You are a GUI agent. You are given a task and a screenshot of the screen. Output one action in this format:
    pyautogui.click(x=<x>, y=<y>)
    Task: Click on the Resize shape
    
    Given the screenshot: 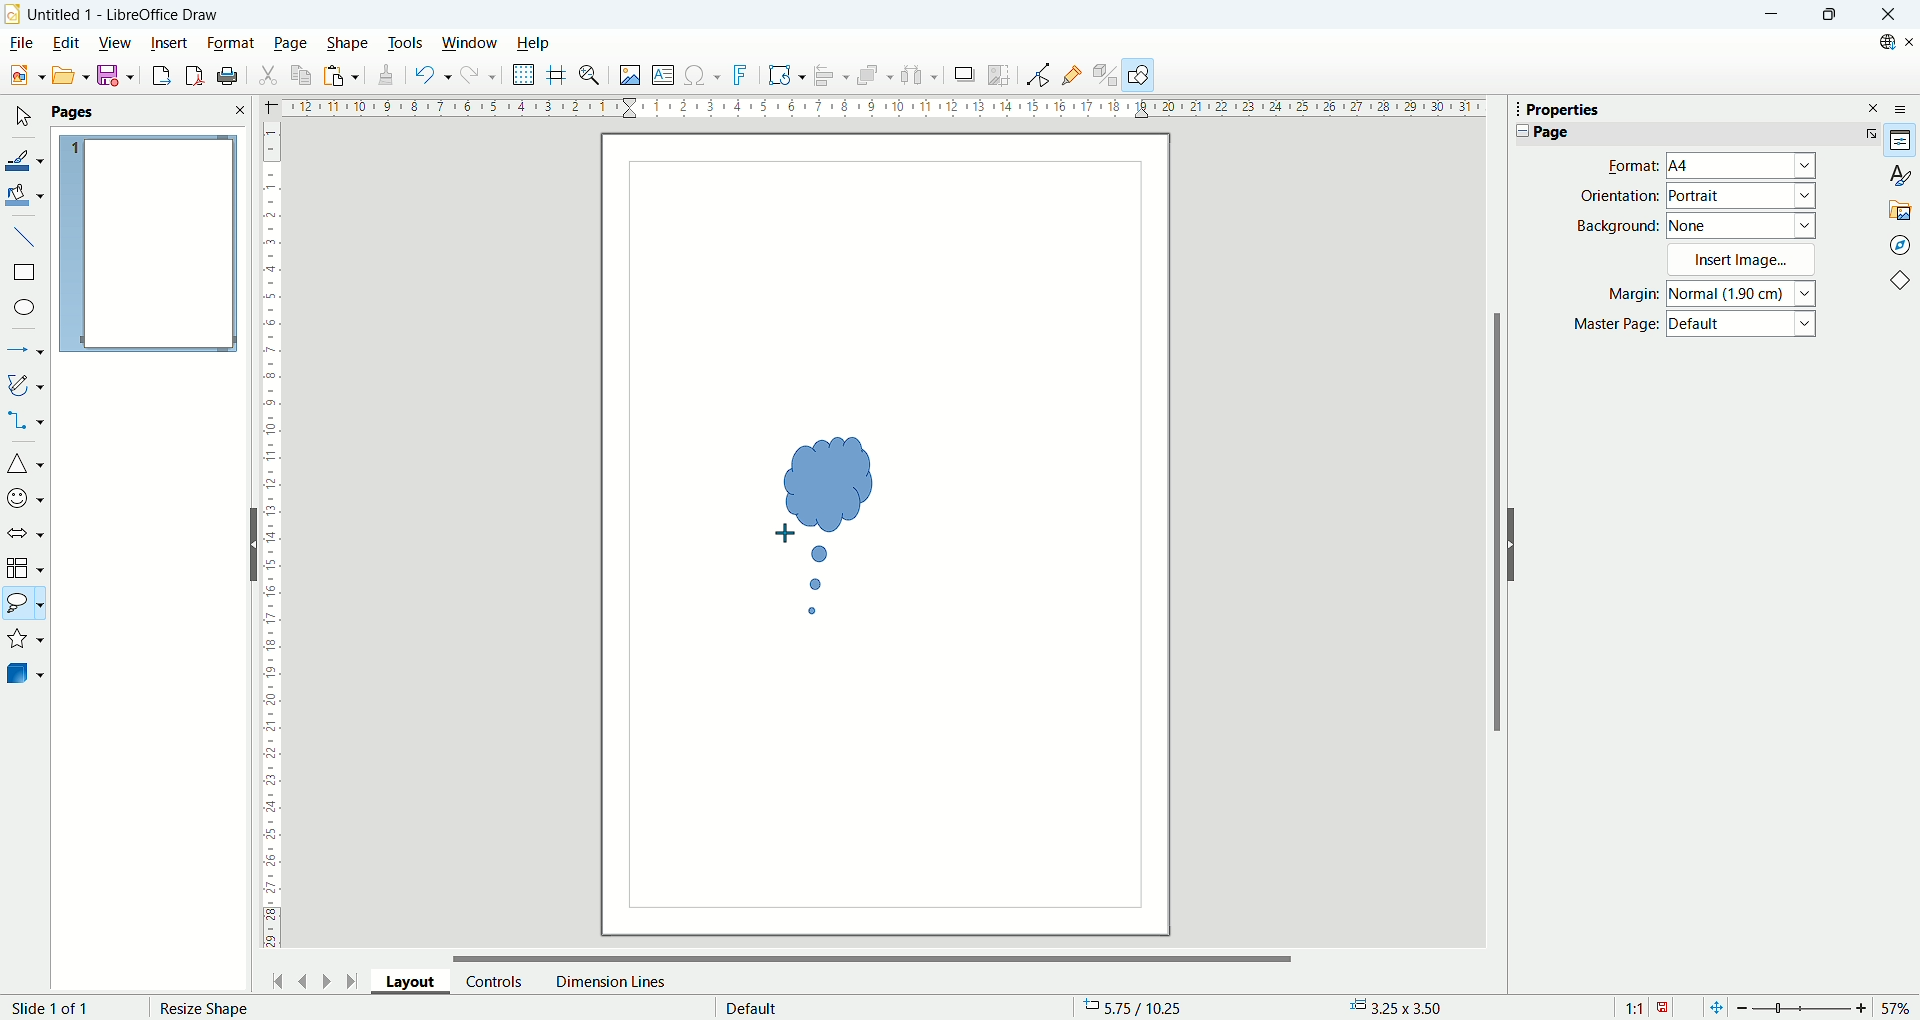 What is the action you would take?
    pyautogui.click(x=205, y=1009)
    